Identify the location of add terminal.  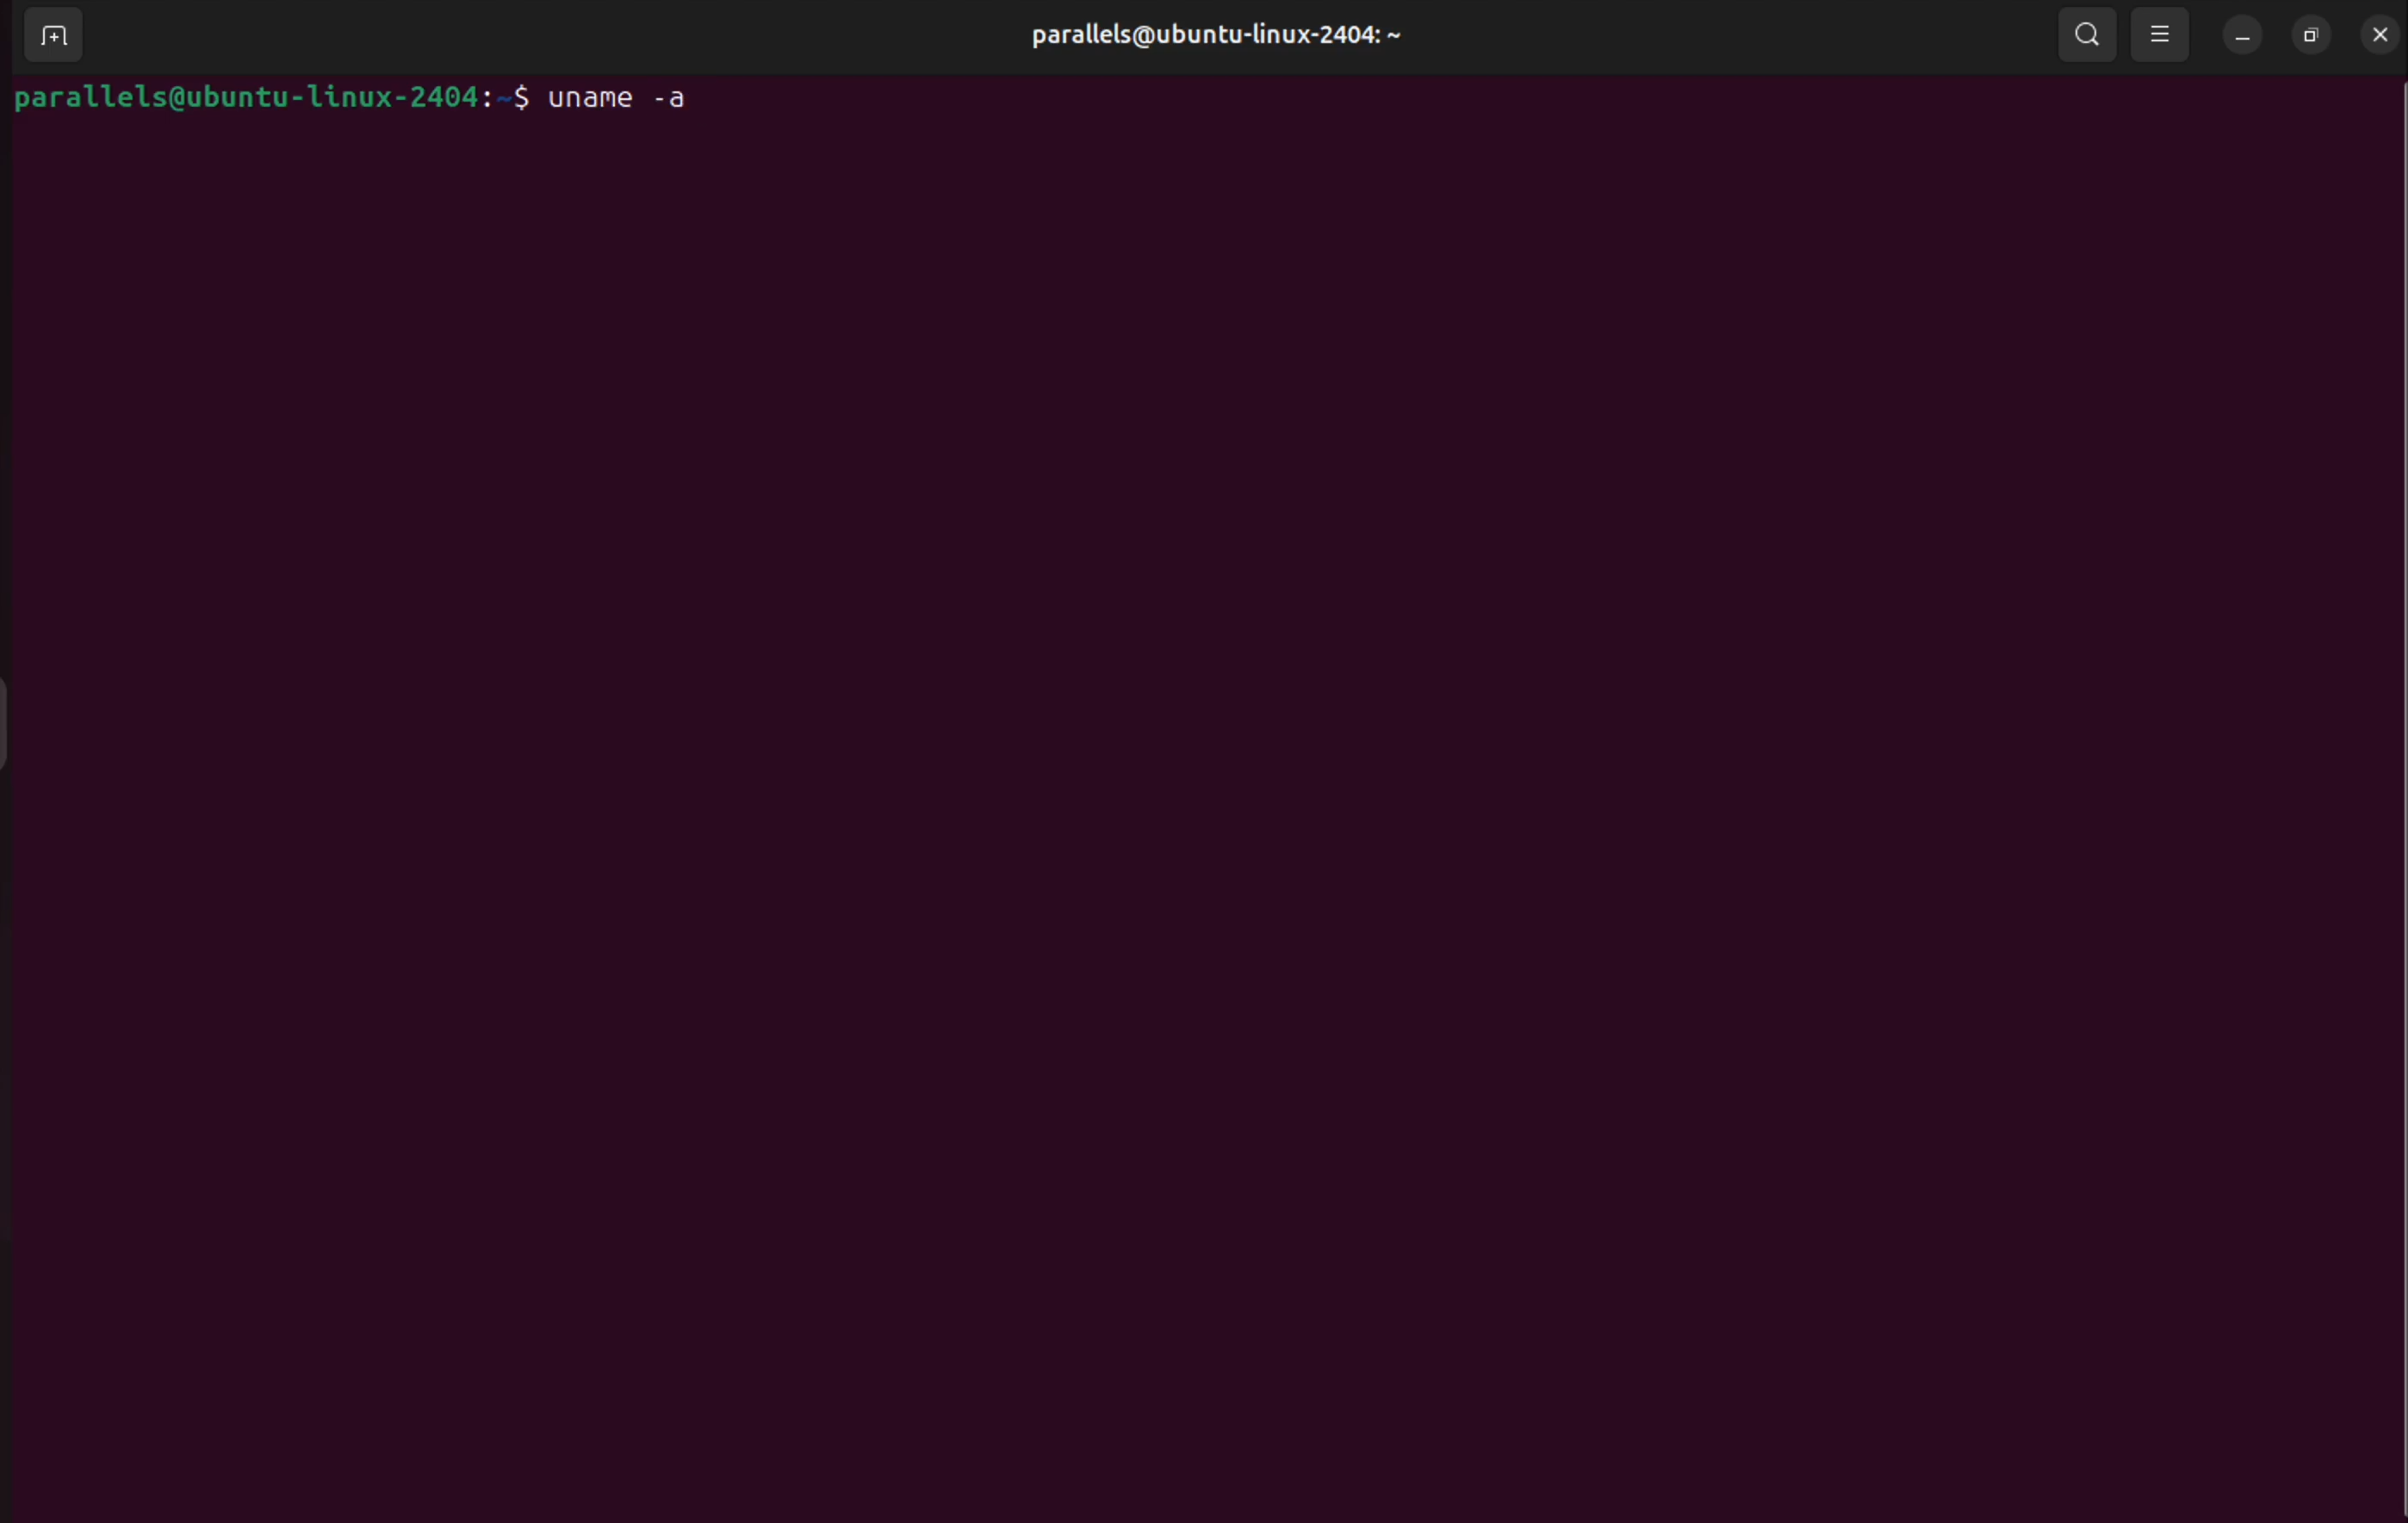
(55, 33).